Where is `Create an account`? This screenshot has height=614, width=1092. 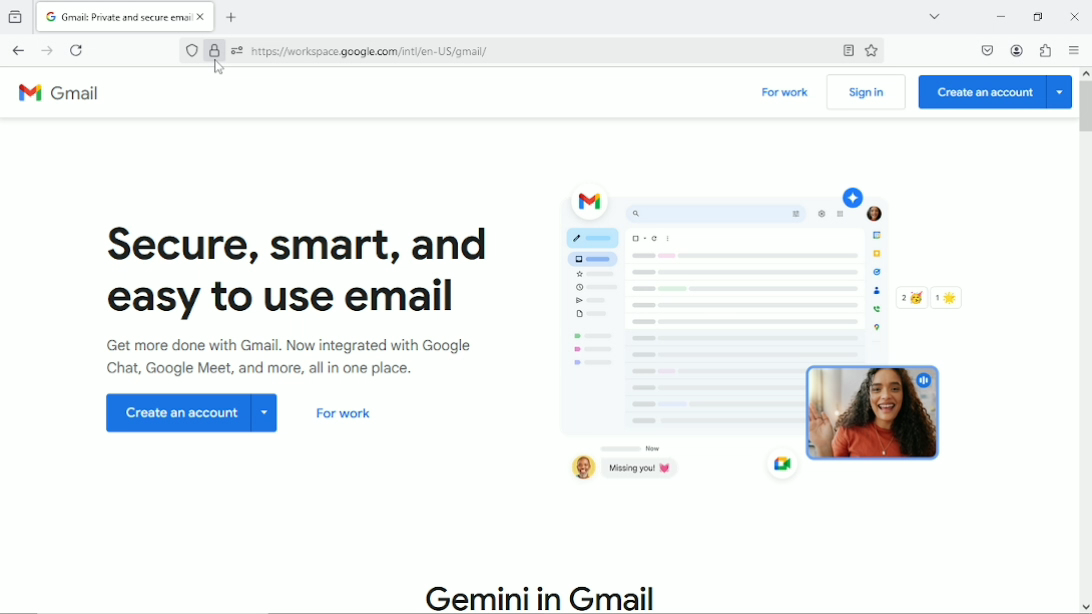
Create an account is located at coordinates (995, 93).